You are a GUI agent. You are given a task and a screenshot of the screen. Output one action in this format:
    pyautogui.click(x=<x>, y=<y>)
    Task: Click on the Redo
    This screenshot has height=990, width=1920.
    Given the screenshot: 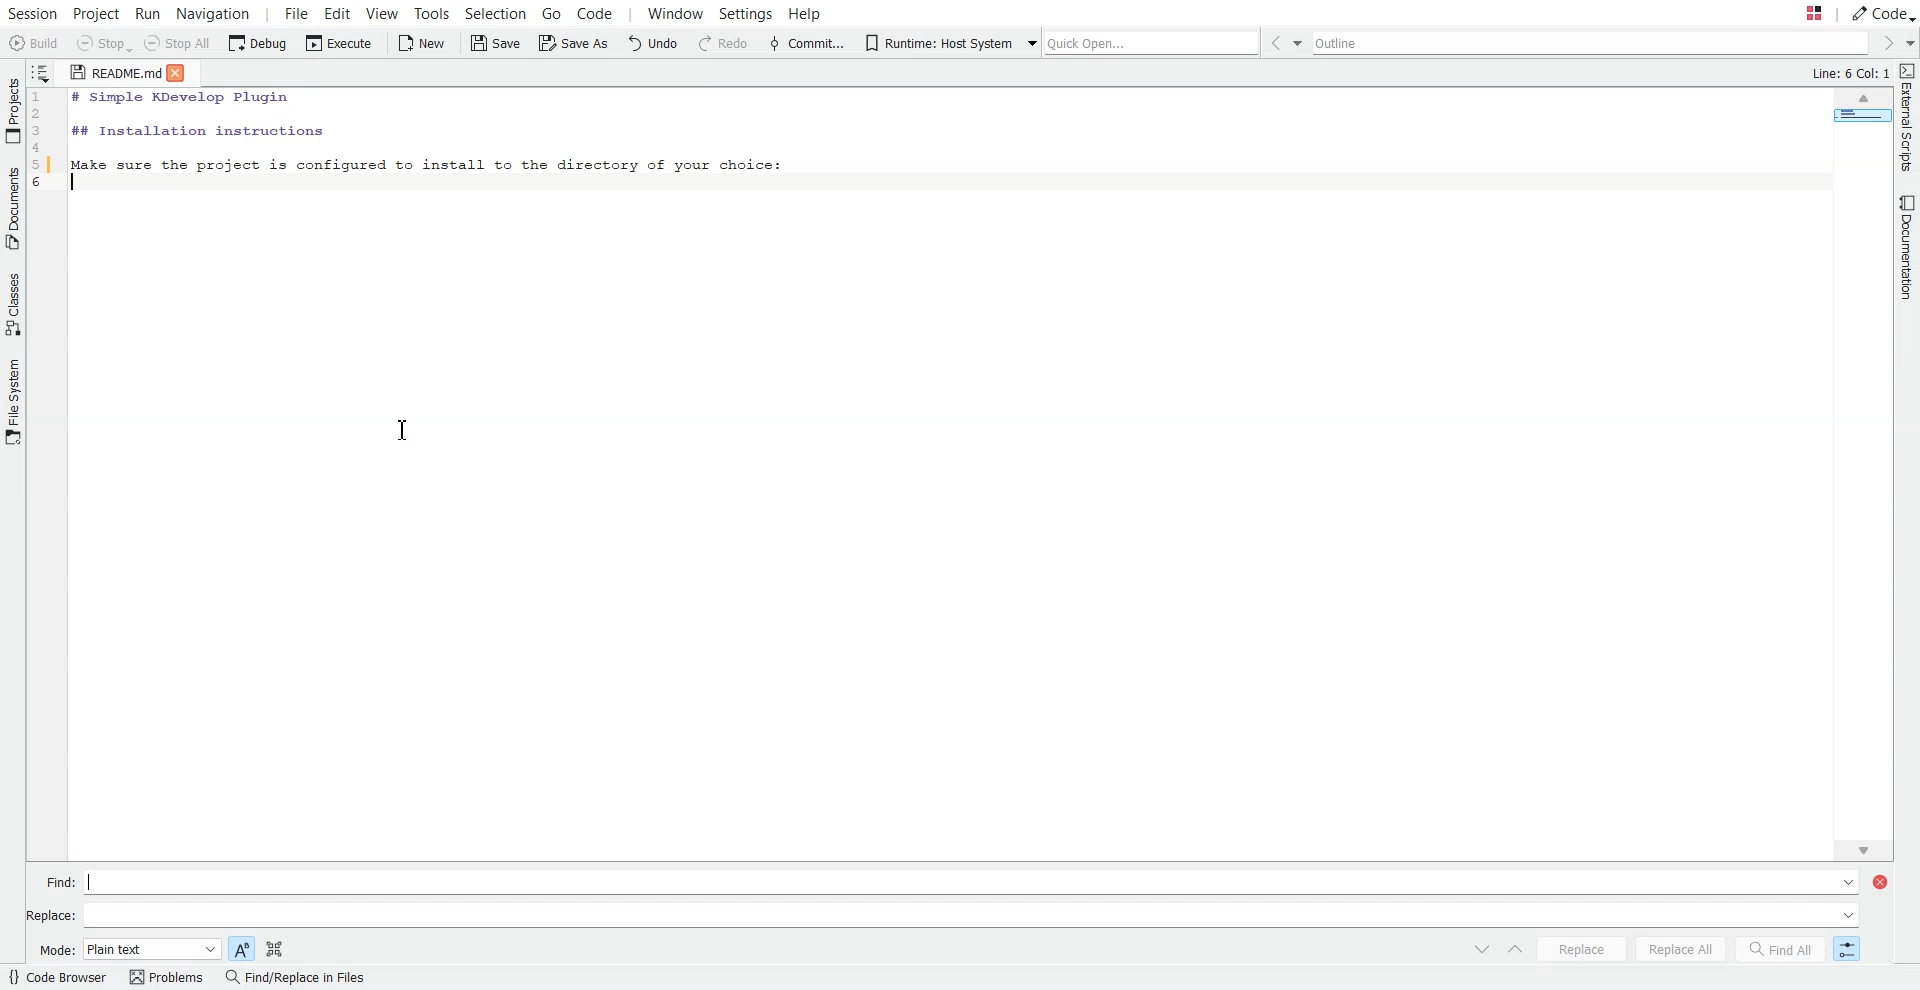 What is the action you would take?
    pyautogui.click(x=723, y=44)
    